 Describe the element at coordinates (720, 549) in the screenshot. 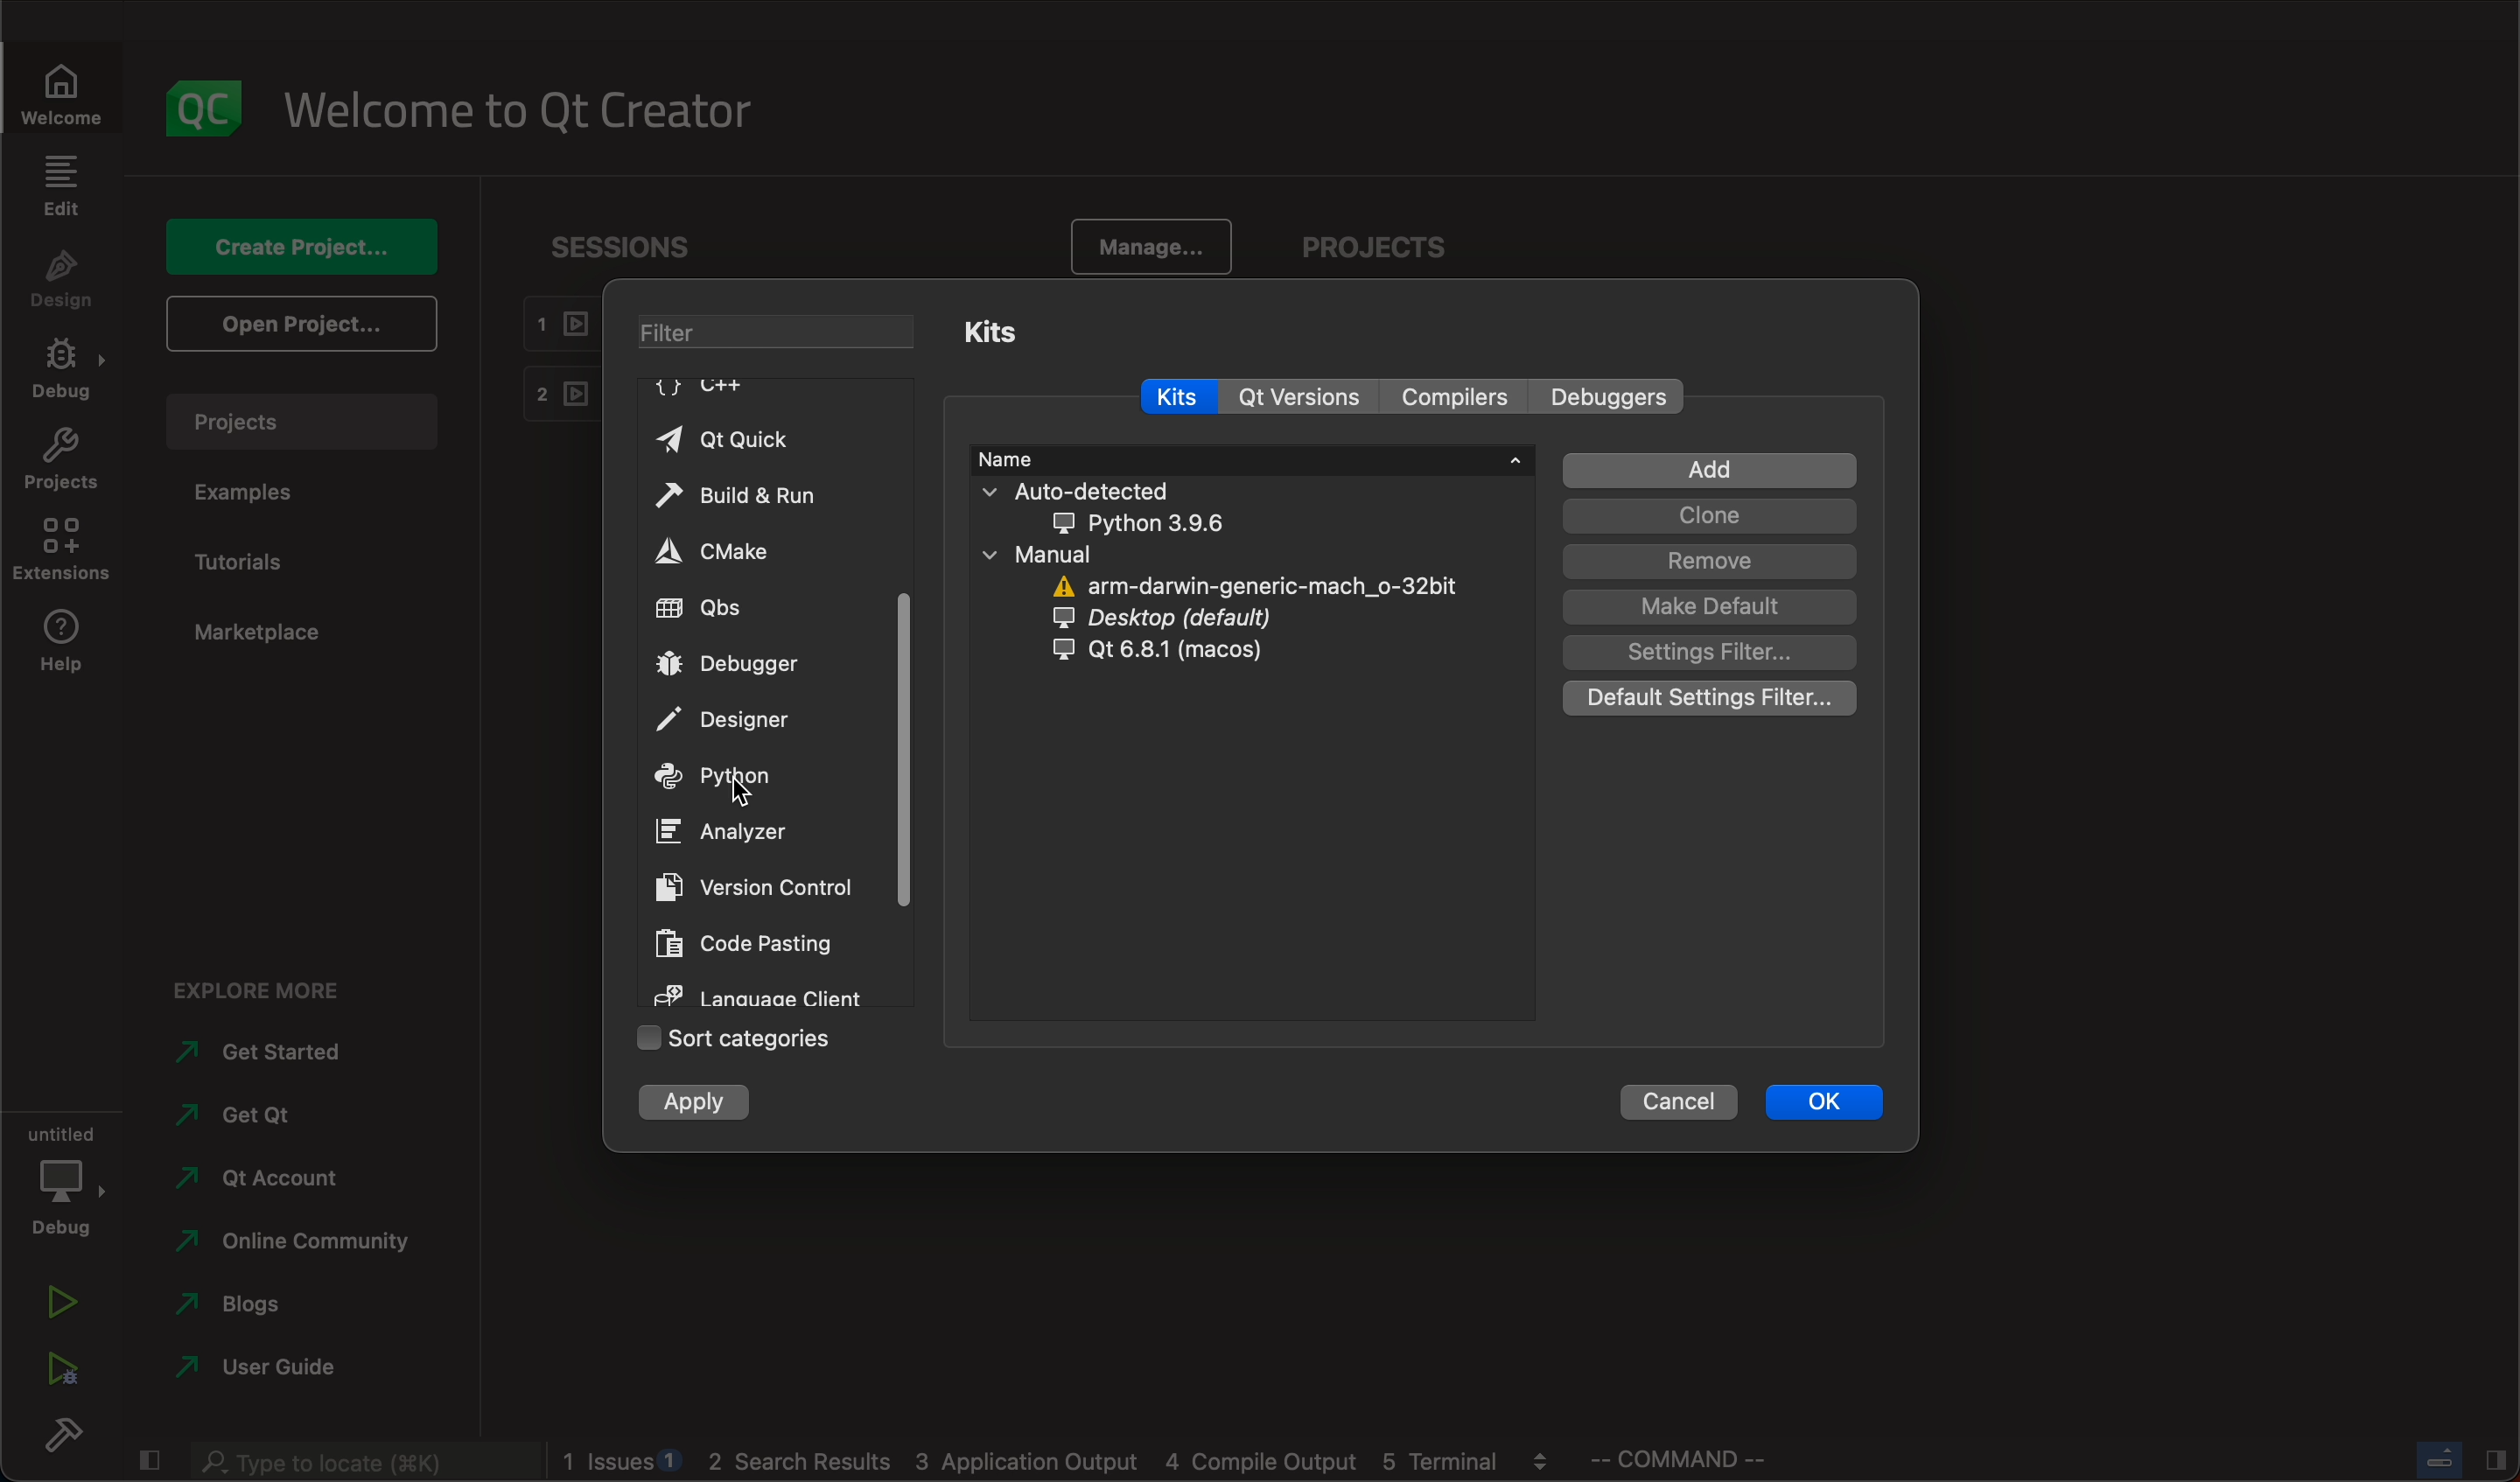

I see `cmake` at that location.